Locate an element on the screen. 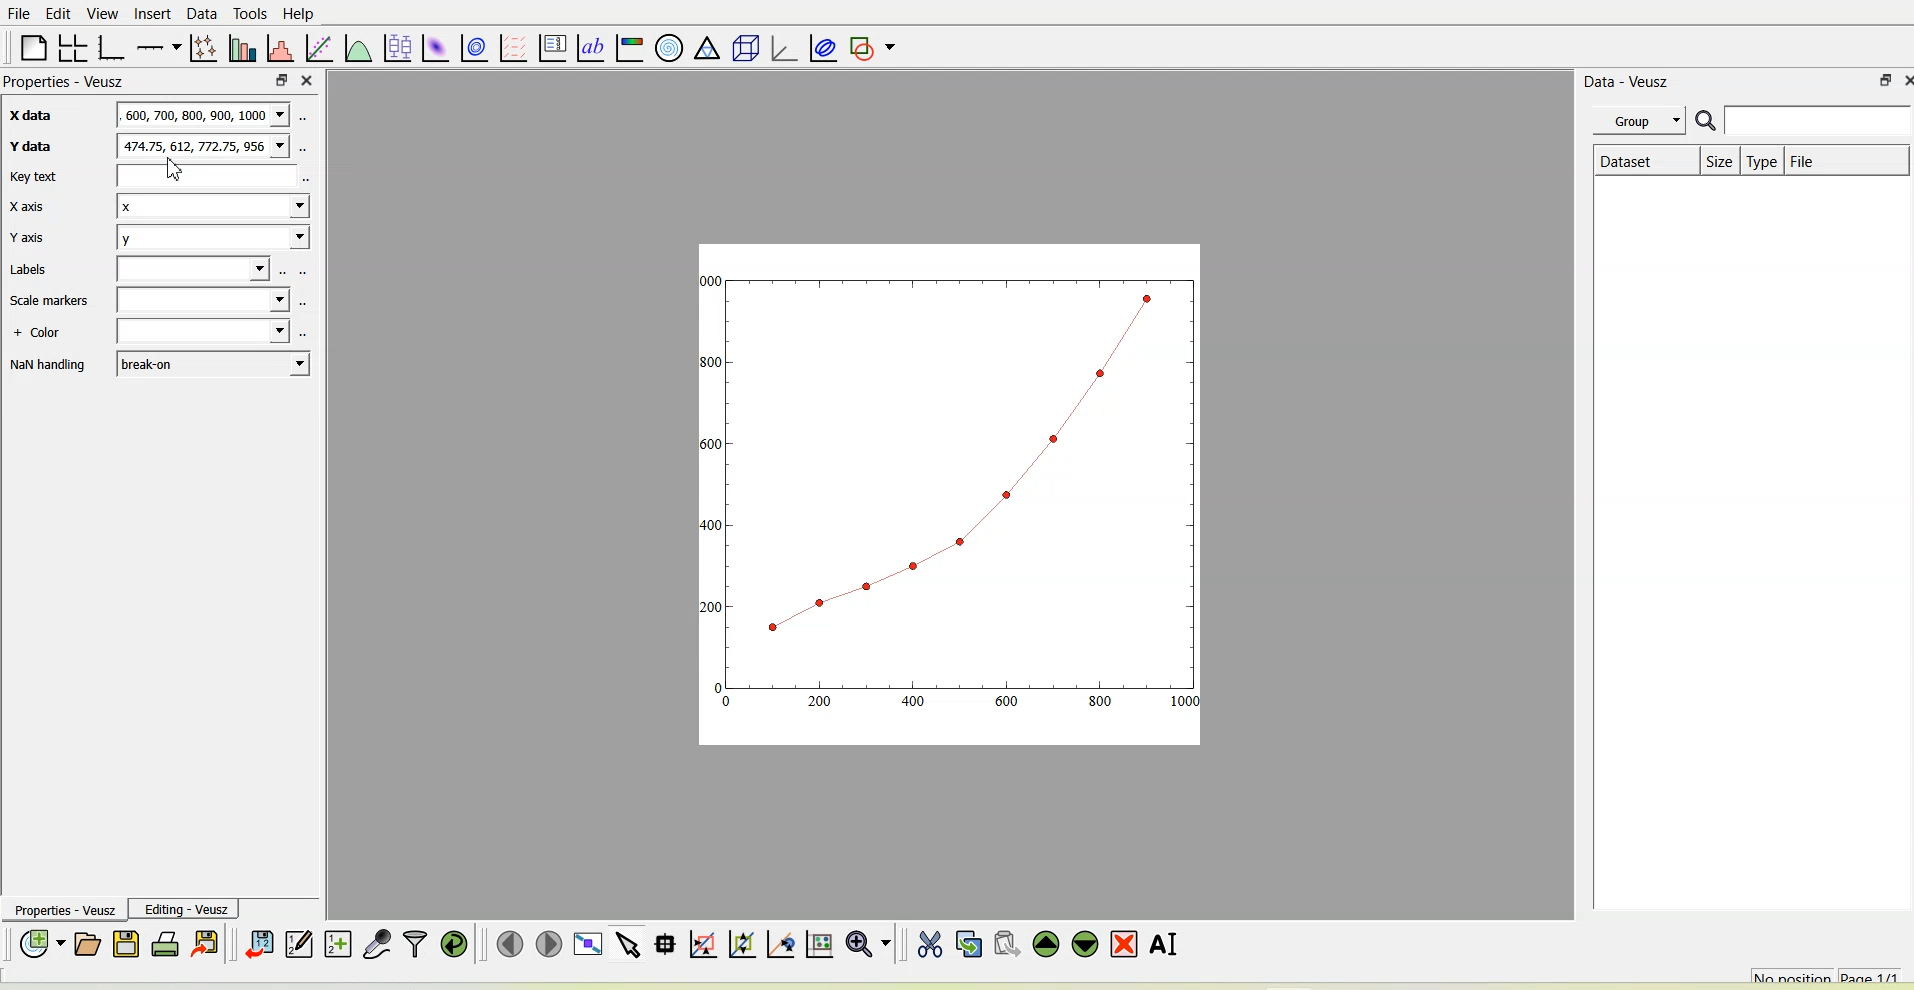 This screenshot has height=990, width=1914. X data is located at coordinates (38, 113).